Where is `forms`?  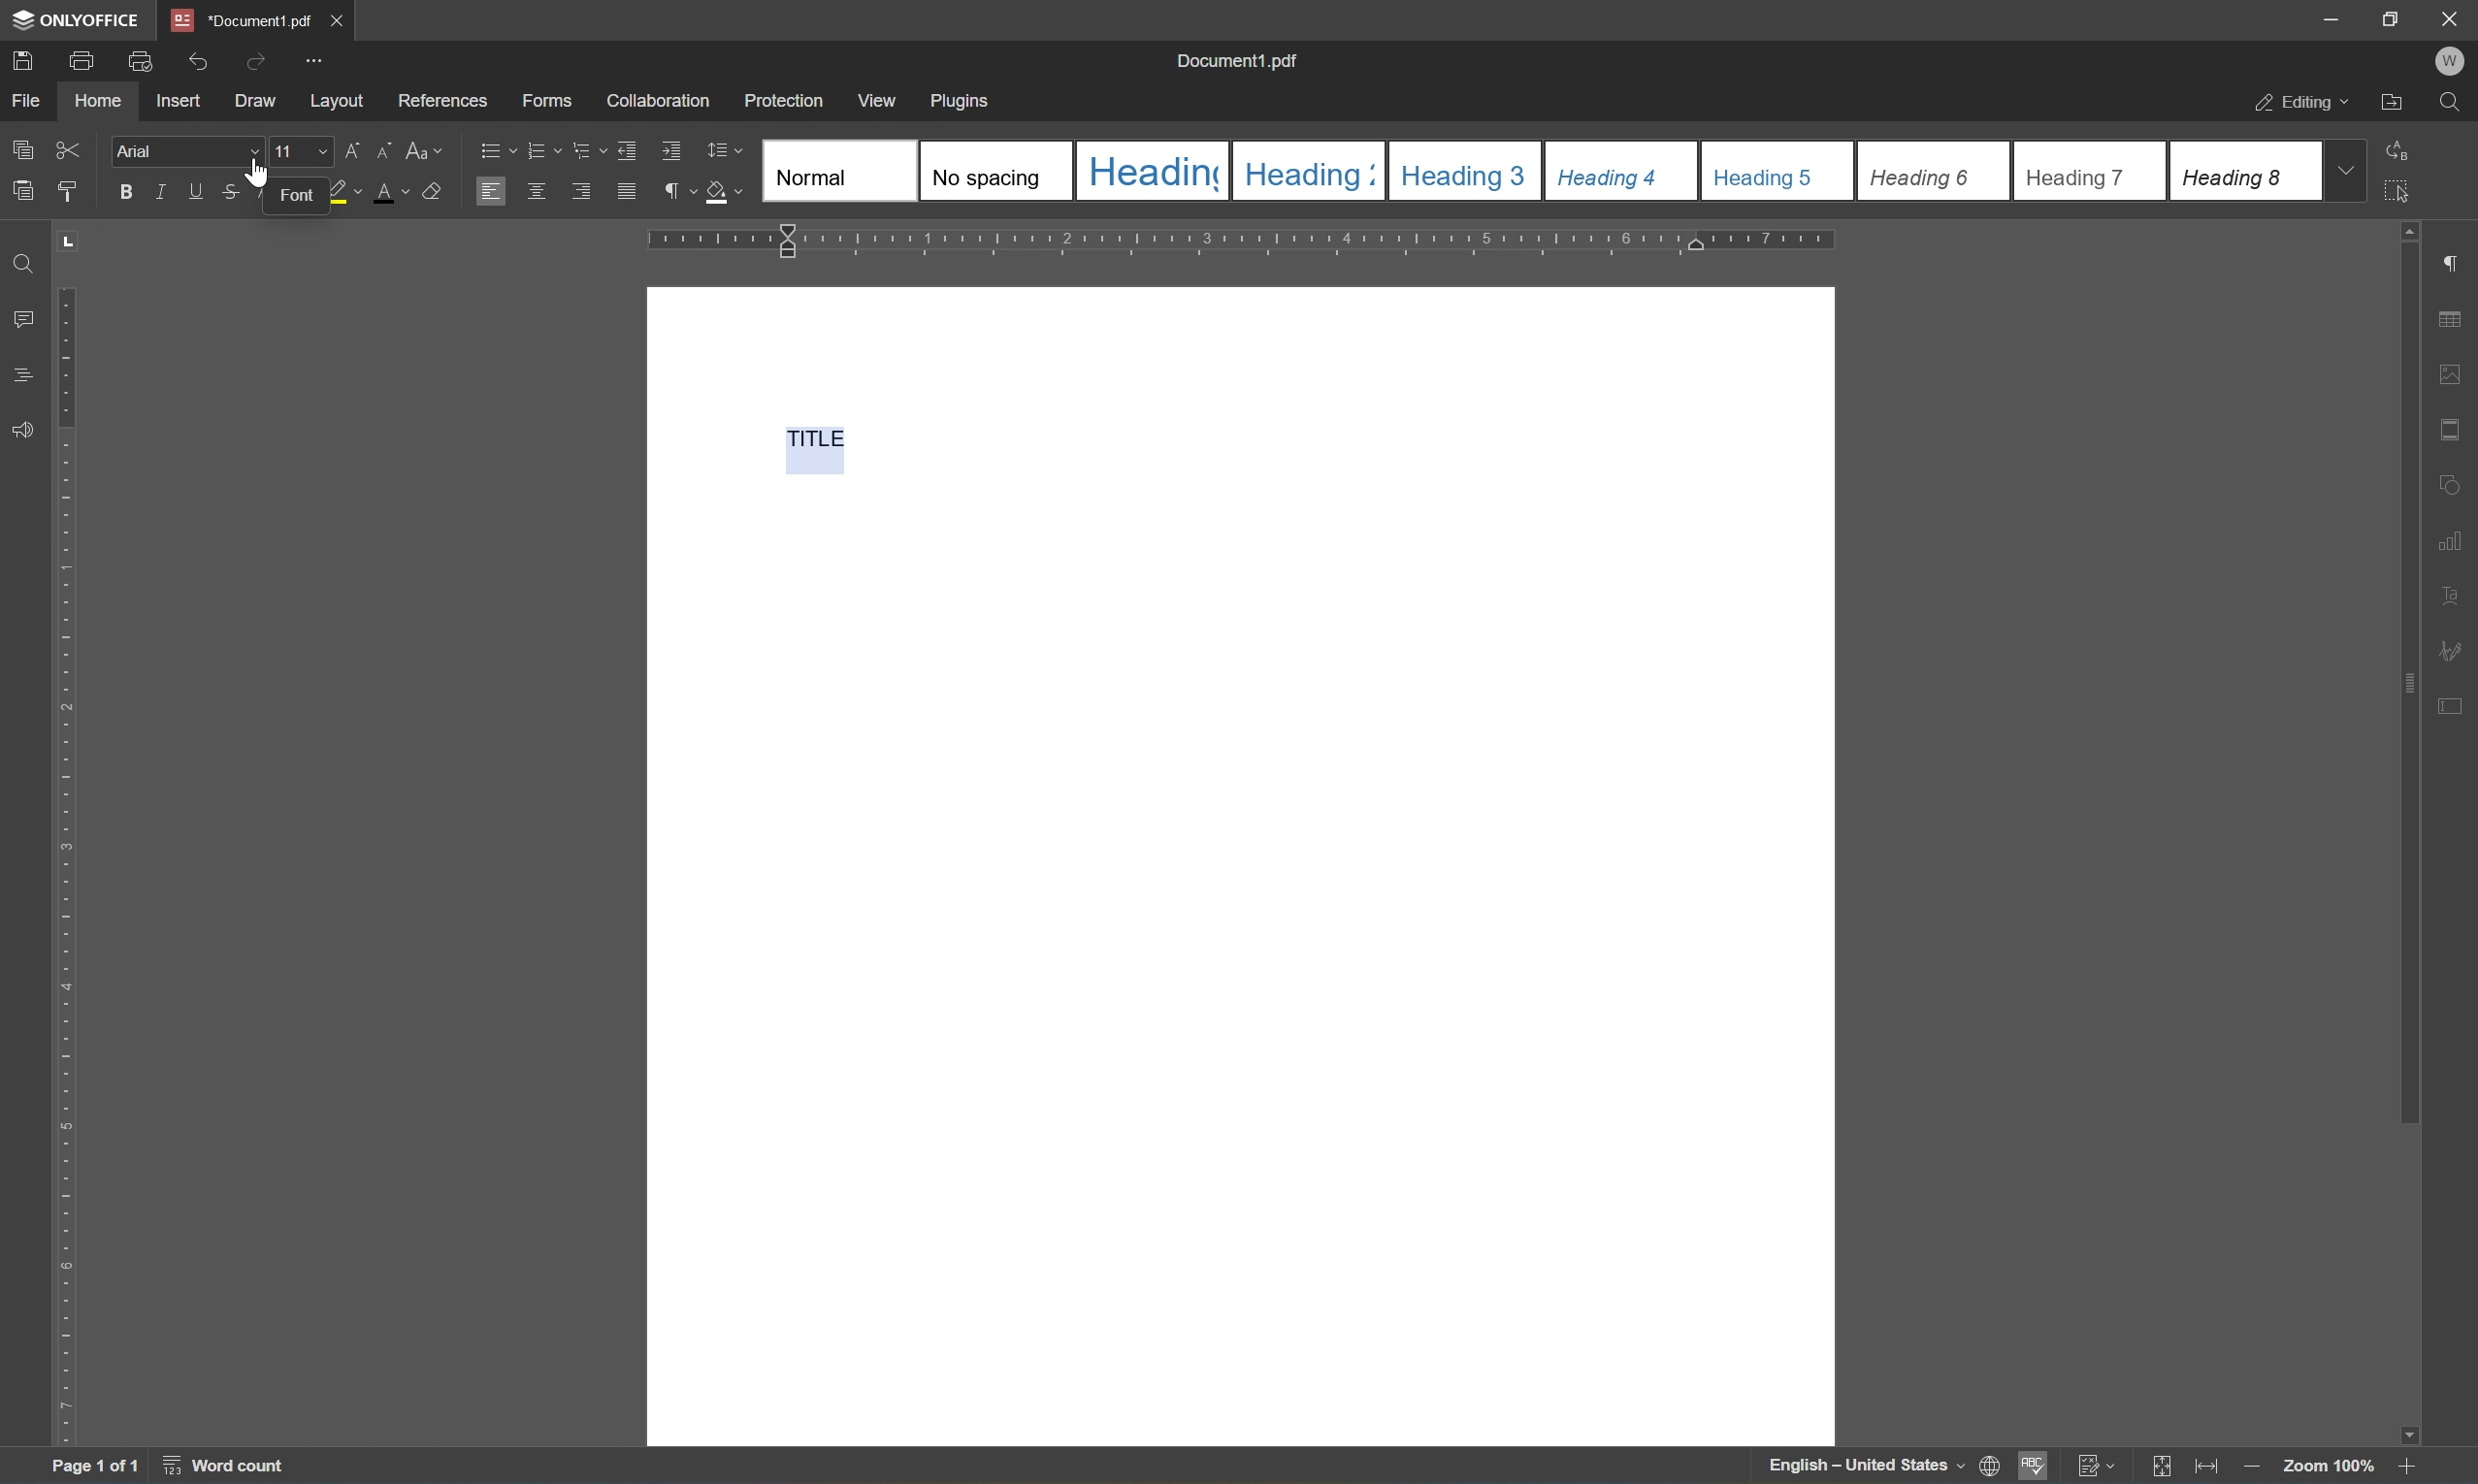
forms is located at coordinates (550, 101).